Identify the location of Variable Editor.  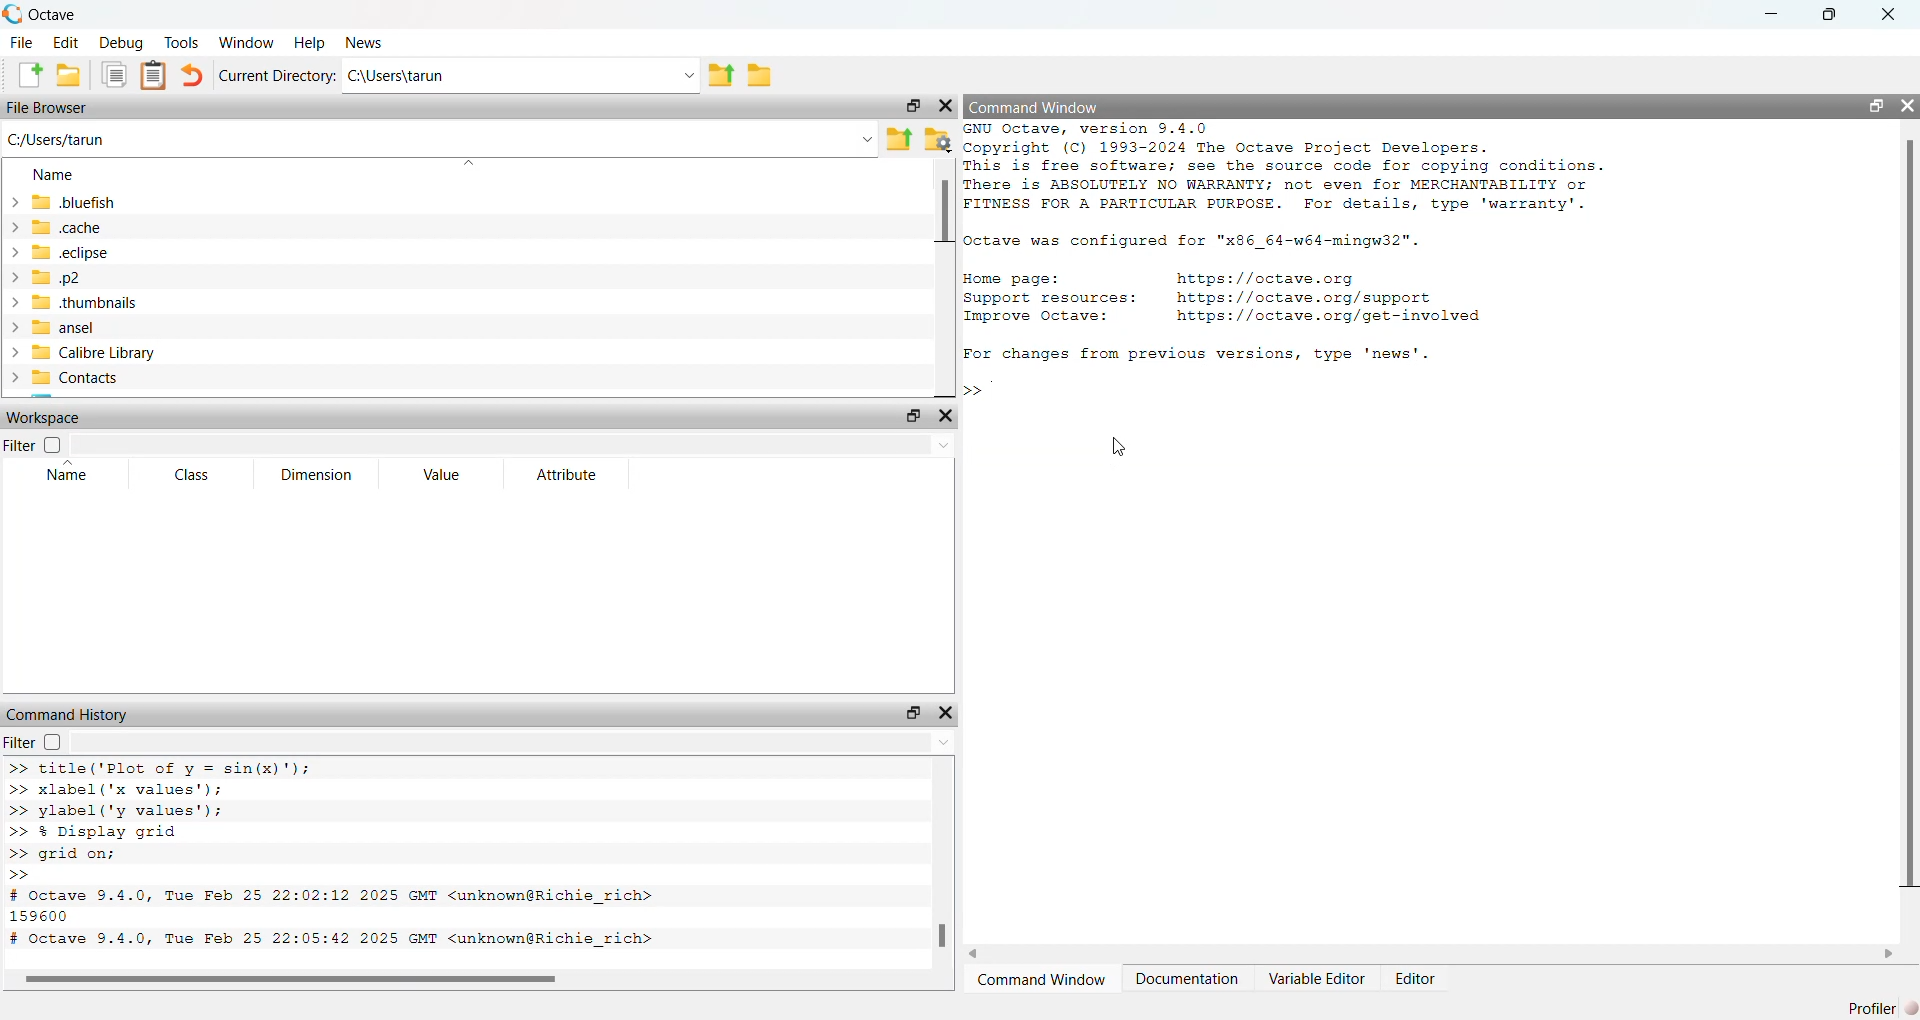
(1316, 979).